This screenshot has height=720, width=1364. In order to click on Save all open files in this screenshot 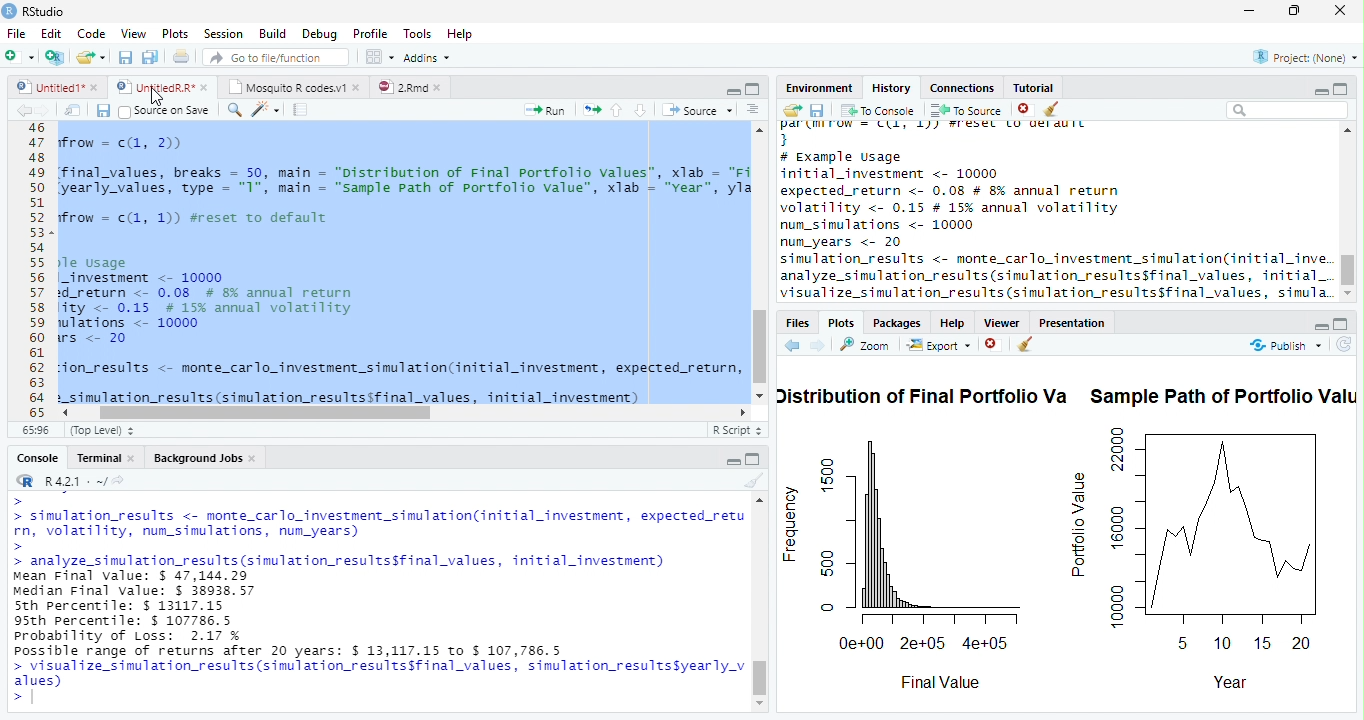, I will do `click(149, 57)`.